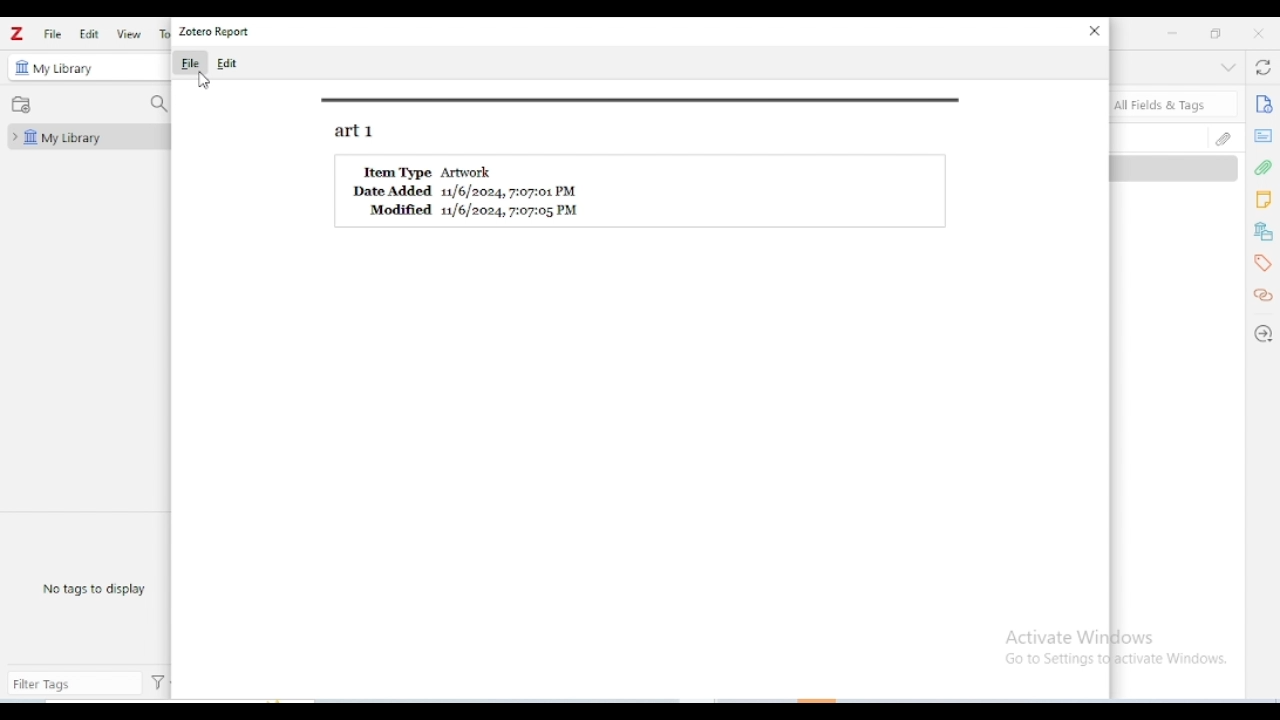 Image resolution: width=1280 pixels, height=720 pixels. What do you see at coordinates (17, 34) in the screenshot?
I see `logo` at bounding box center [17, 34].